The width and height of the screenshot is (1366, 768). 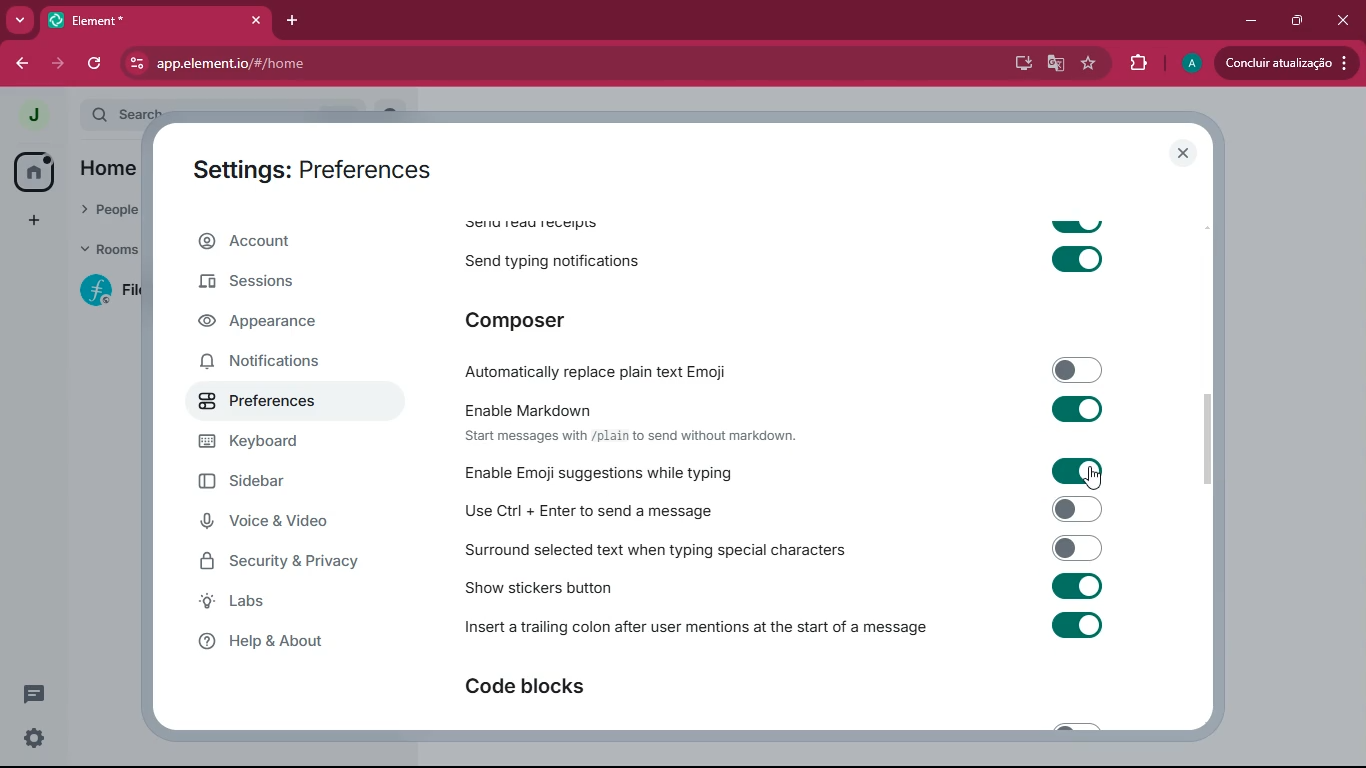 What do you see at coordinates (791, 257) in the screenshot?
I see `send typing notifications` at bounding box center [791, 257].